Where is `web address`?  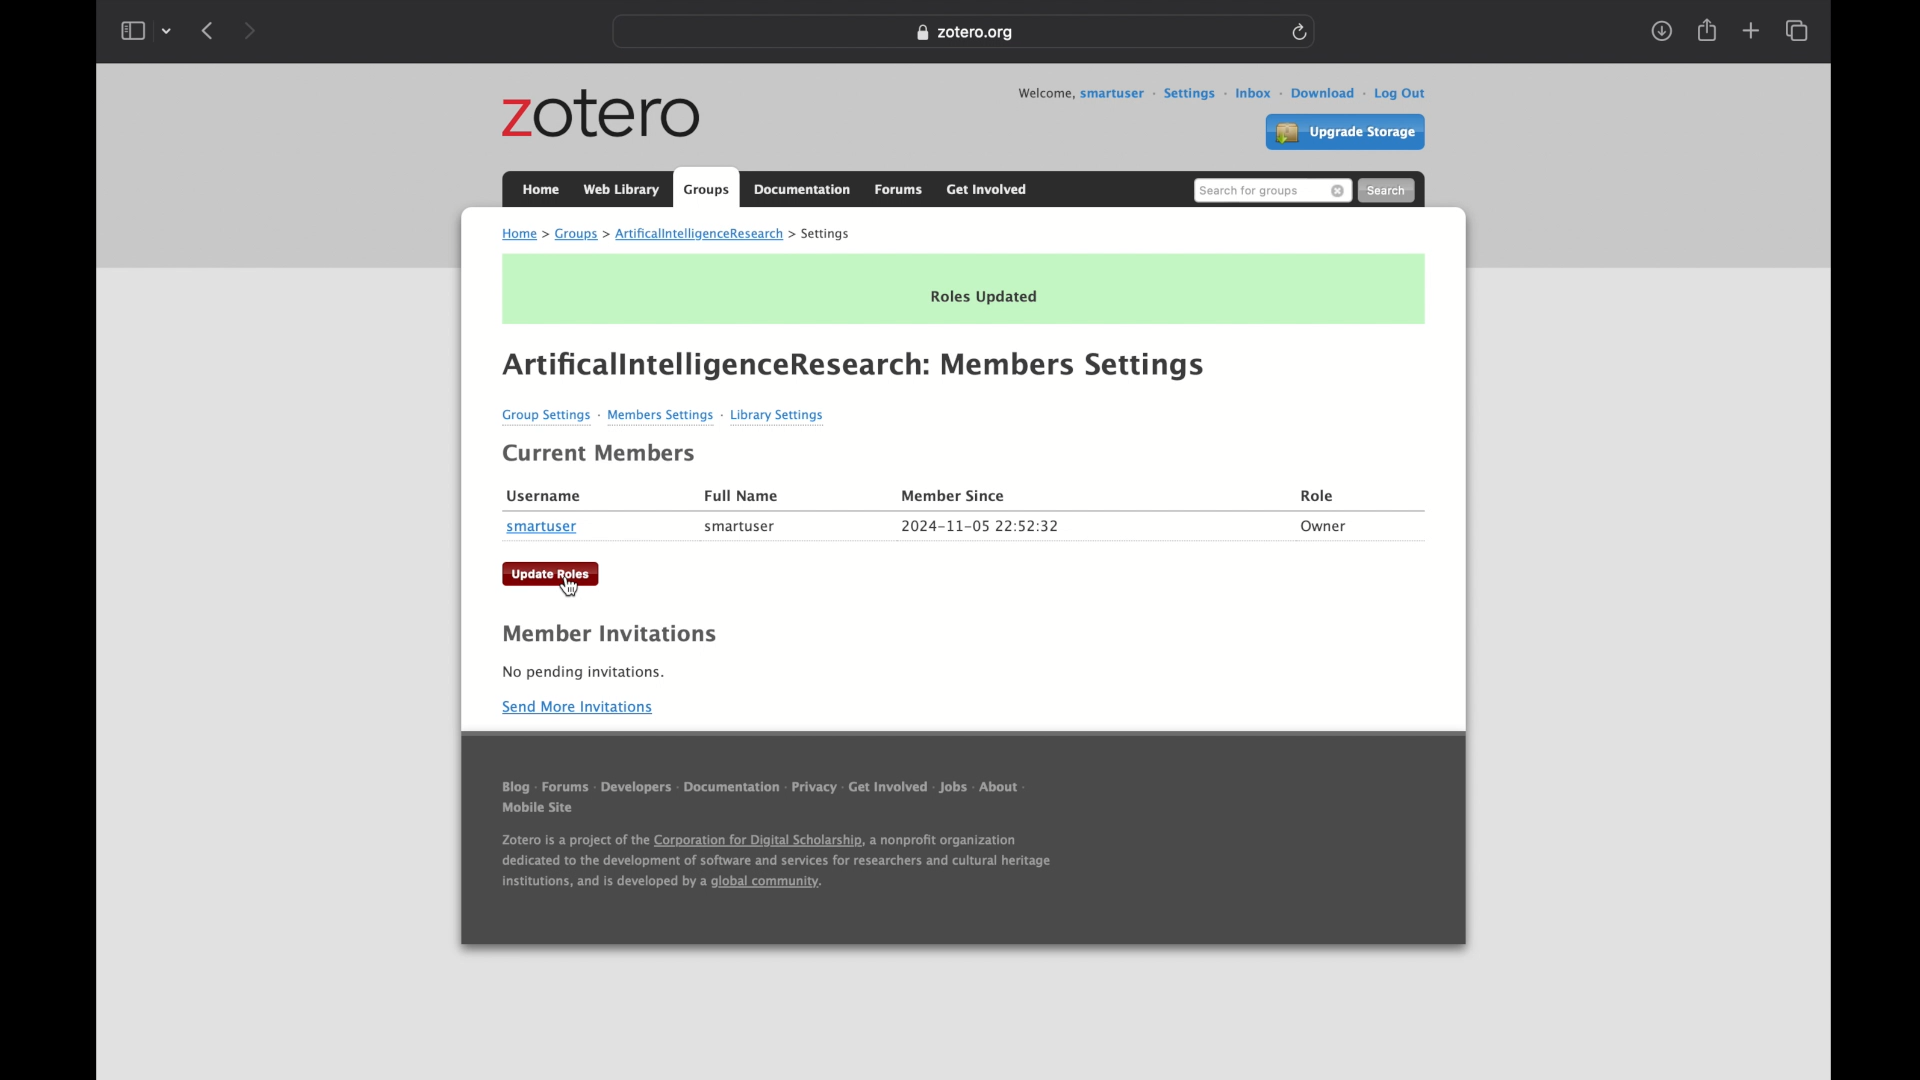
web address is located at coordinates (963, 33).